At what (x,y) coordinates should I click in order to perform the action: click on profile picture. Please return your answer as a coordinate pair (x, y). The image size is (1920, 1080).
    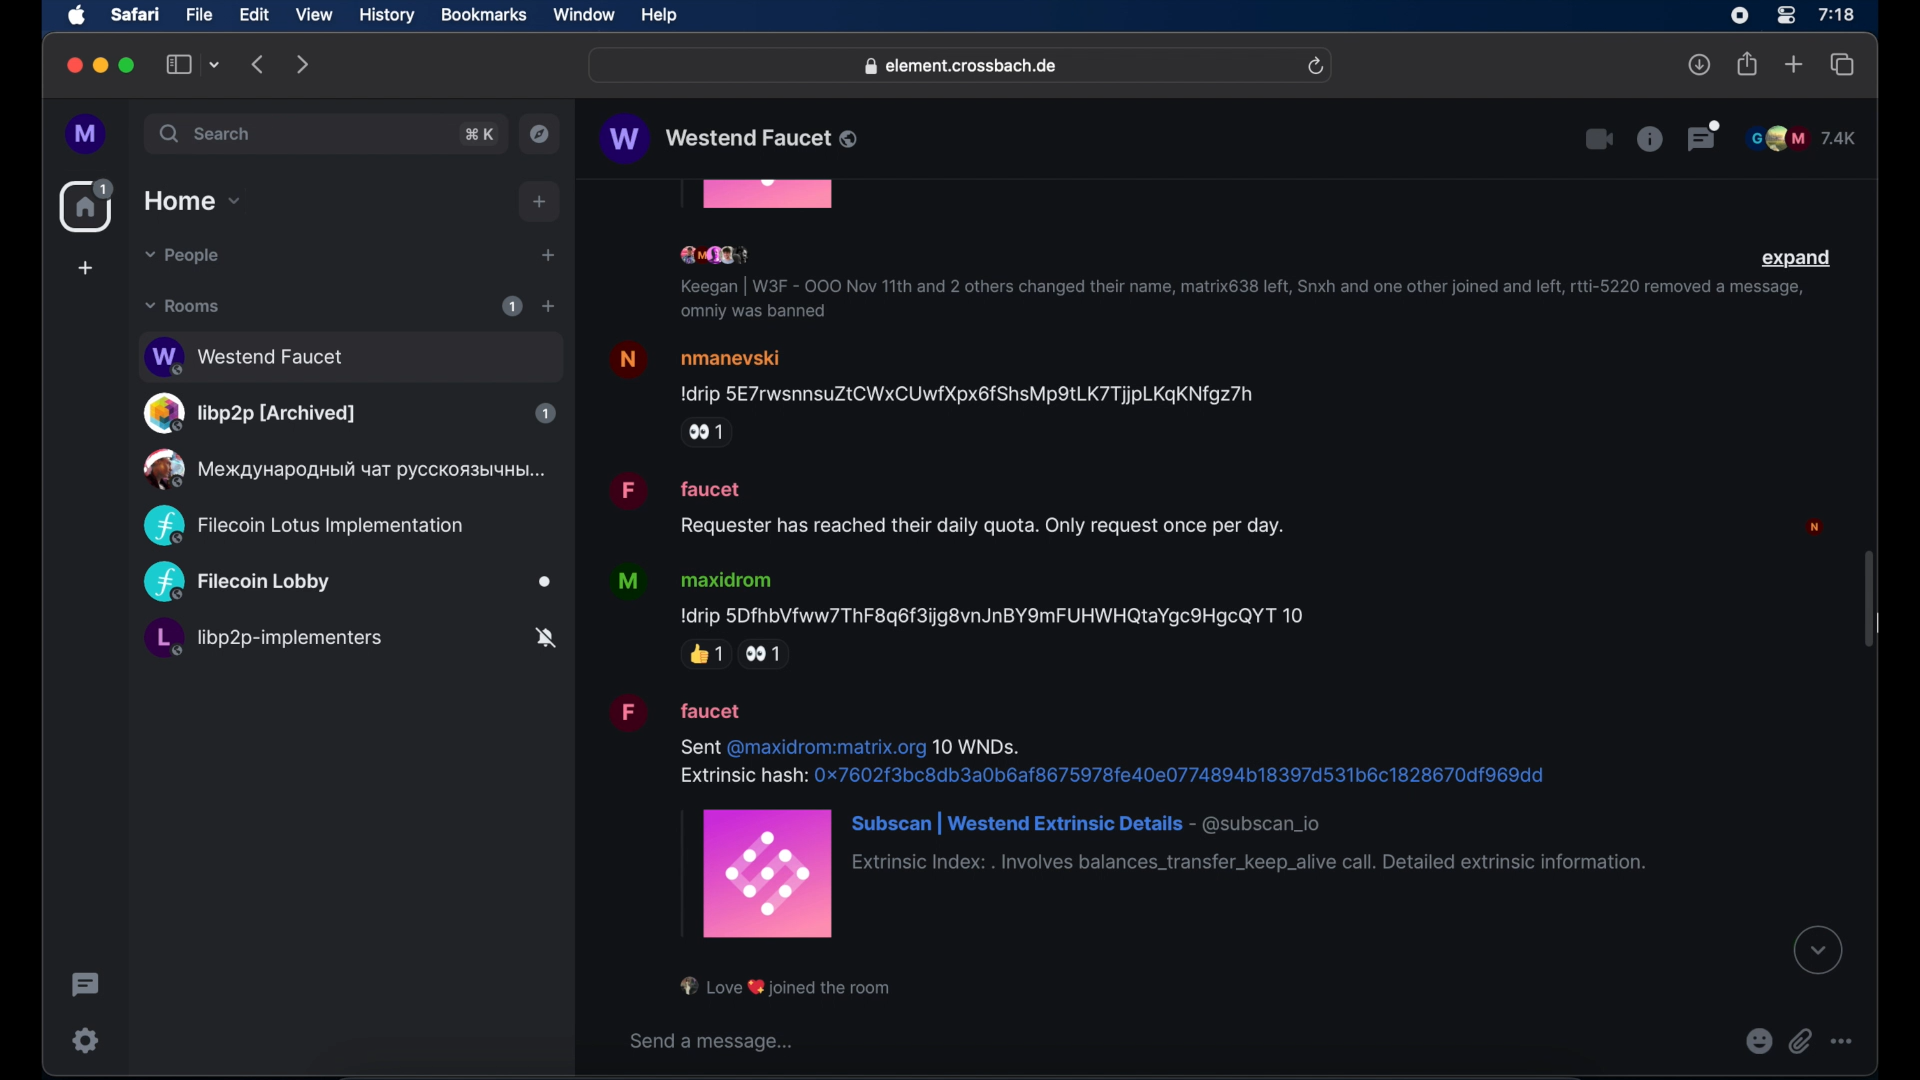
    Looking at the image, I should click on (1818, 526).